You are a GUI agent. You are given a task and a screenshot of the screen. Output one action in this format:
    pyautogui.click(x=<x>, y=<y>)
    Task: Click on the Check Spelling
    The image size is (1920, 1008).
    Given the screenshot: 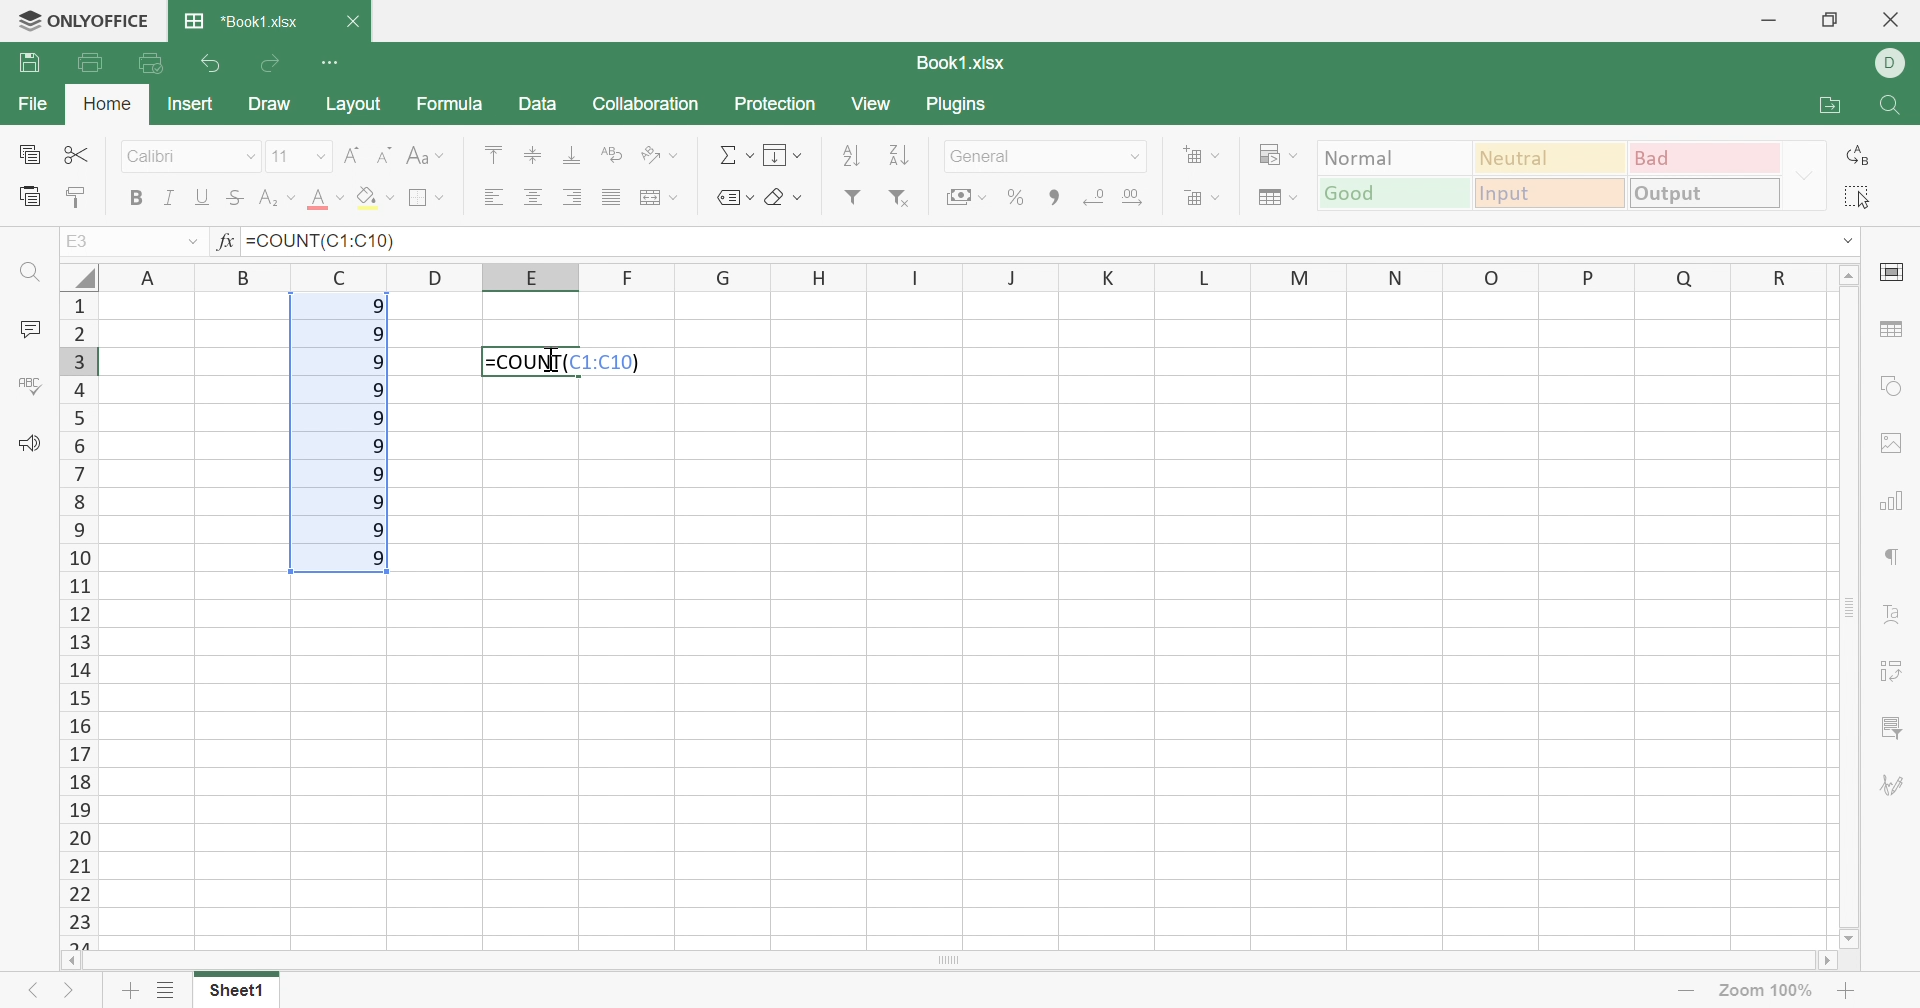 What is the action you would take?
    pyautogui.click(x=28, y=382)
    